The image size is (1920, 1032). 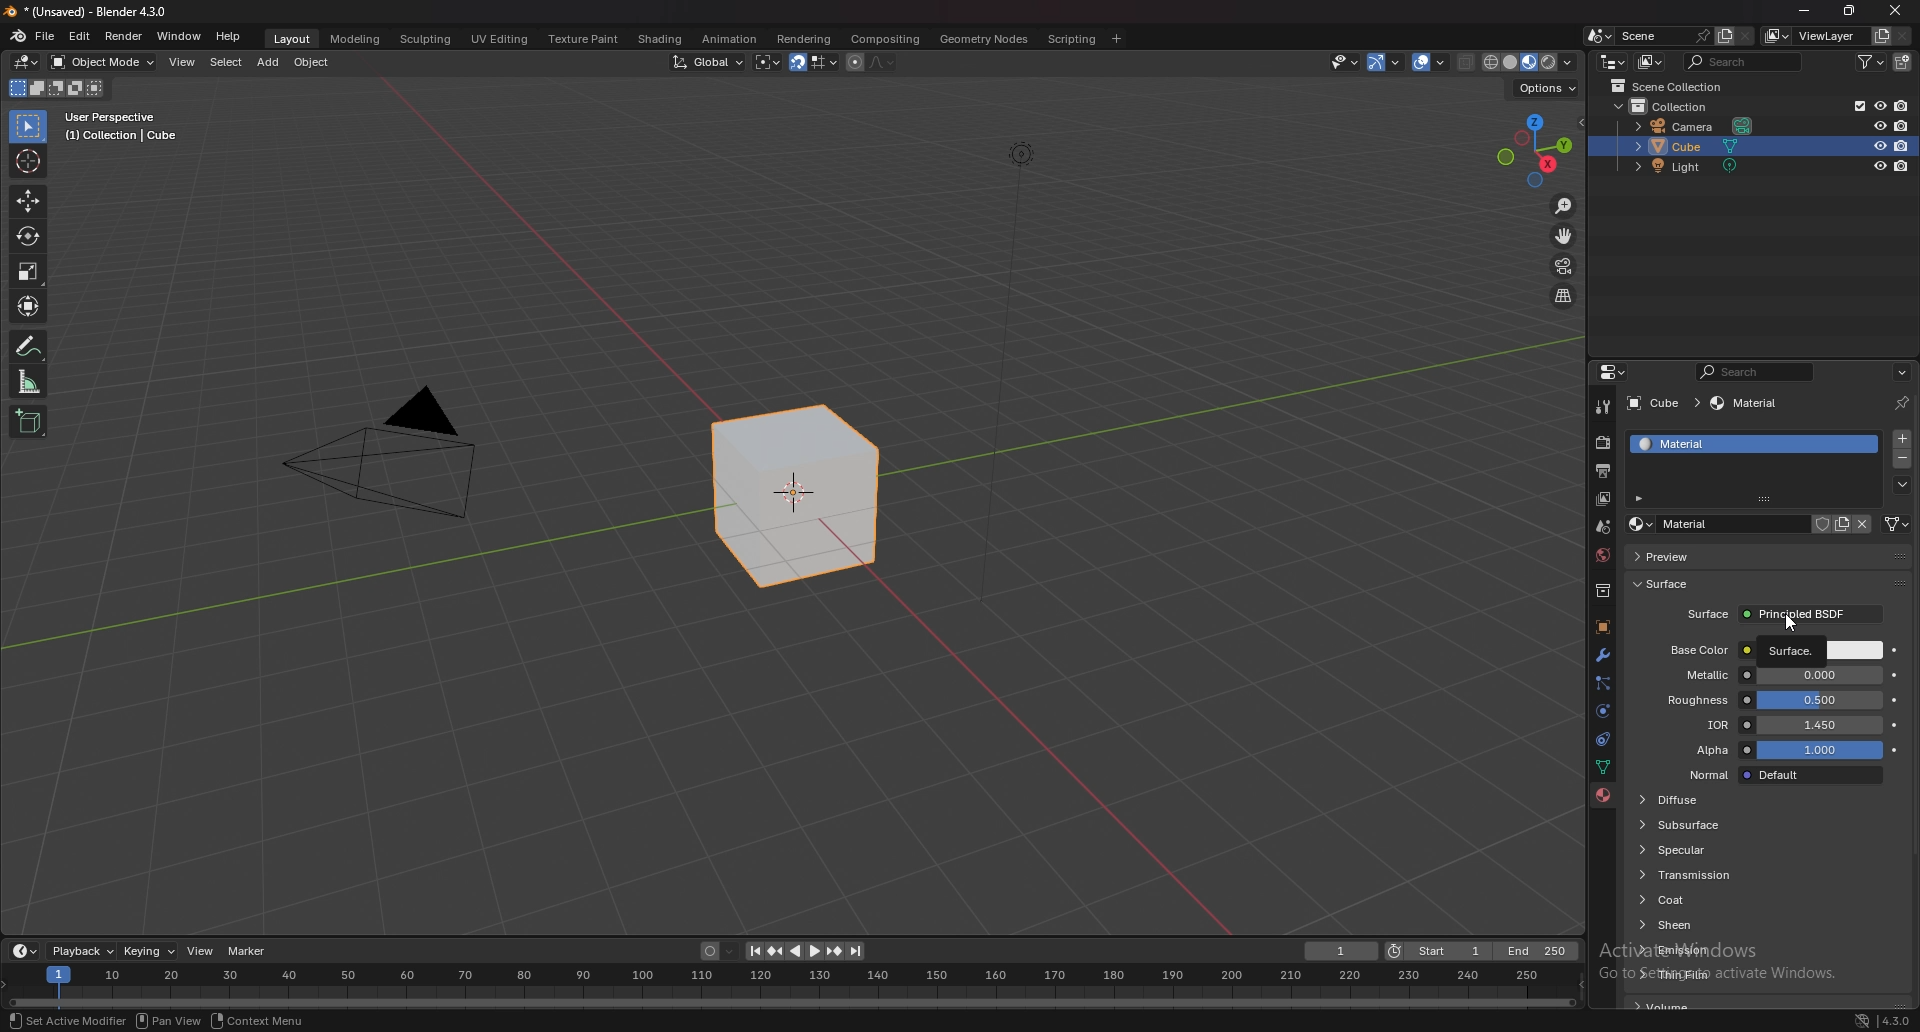 What do you see at coordinates (1661, 35) in the screenshot?
I see `scene` at bounding box center [1661, 35].